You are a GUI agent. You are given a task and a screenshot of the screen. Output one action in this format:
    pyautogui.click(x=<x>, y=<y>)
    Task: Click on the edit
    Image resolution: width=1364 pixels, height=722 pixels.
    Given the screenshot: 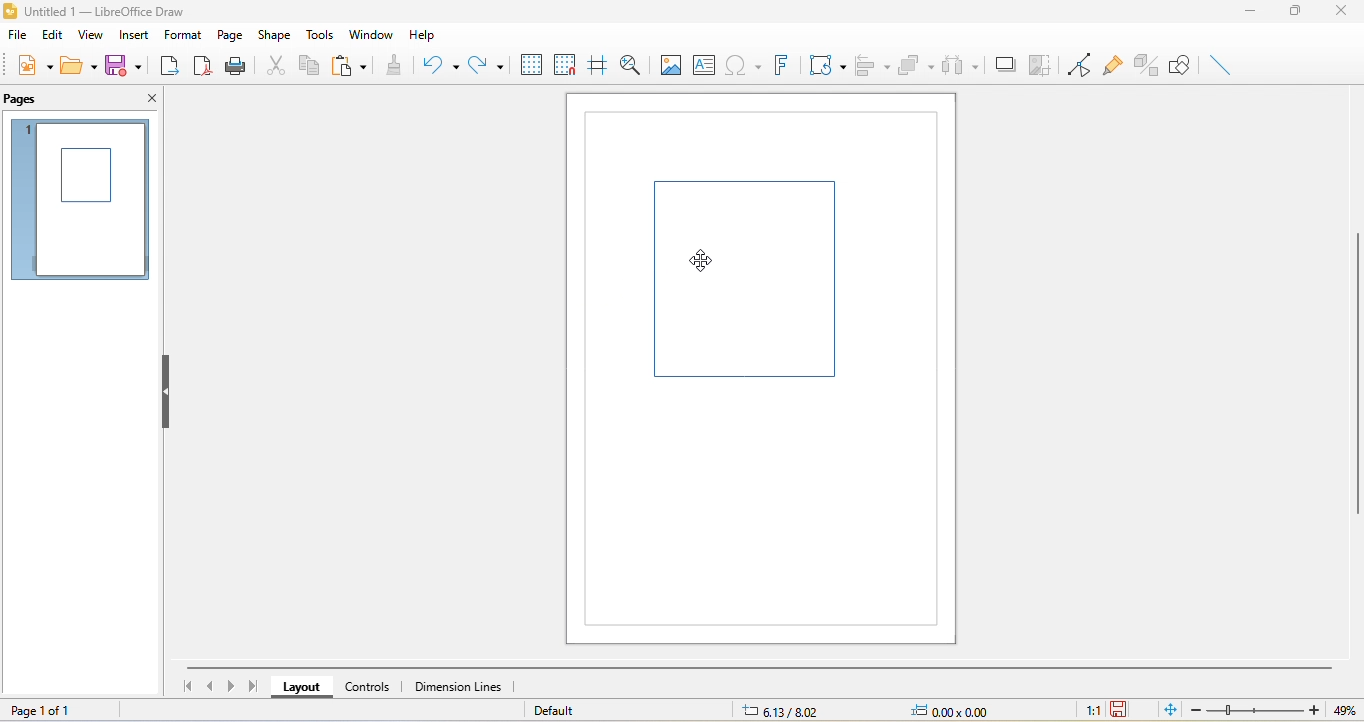 What is the action you would take?
    pyautogui.click(x=52, y=36)
    